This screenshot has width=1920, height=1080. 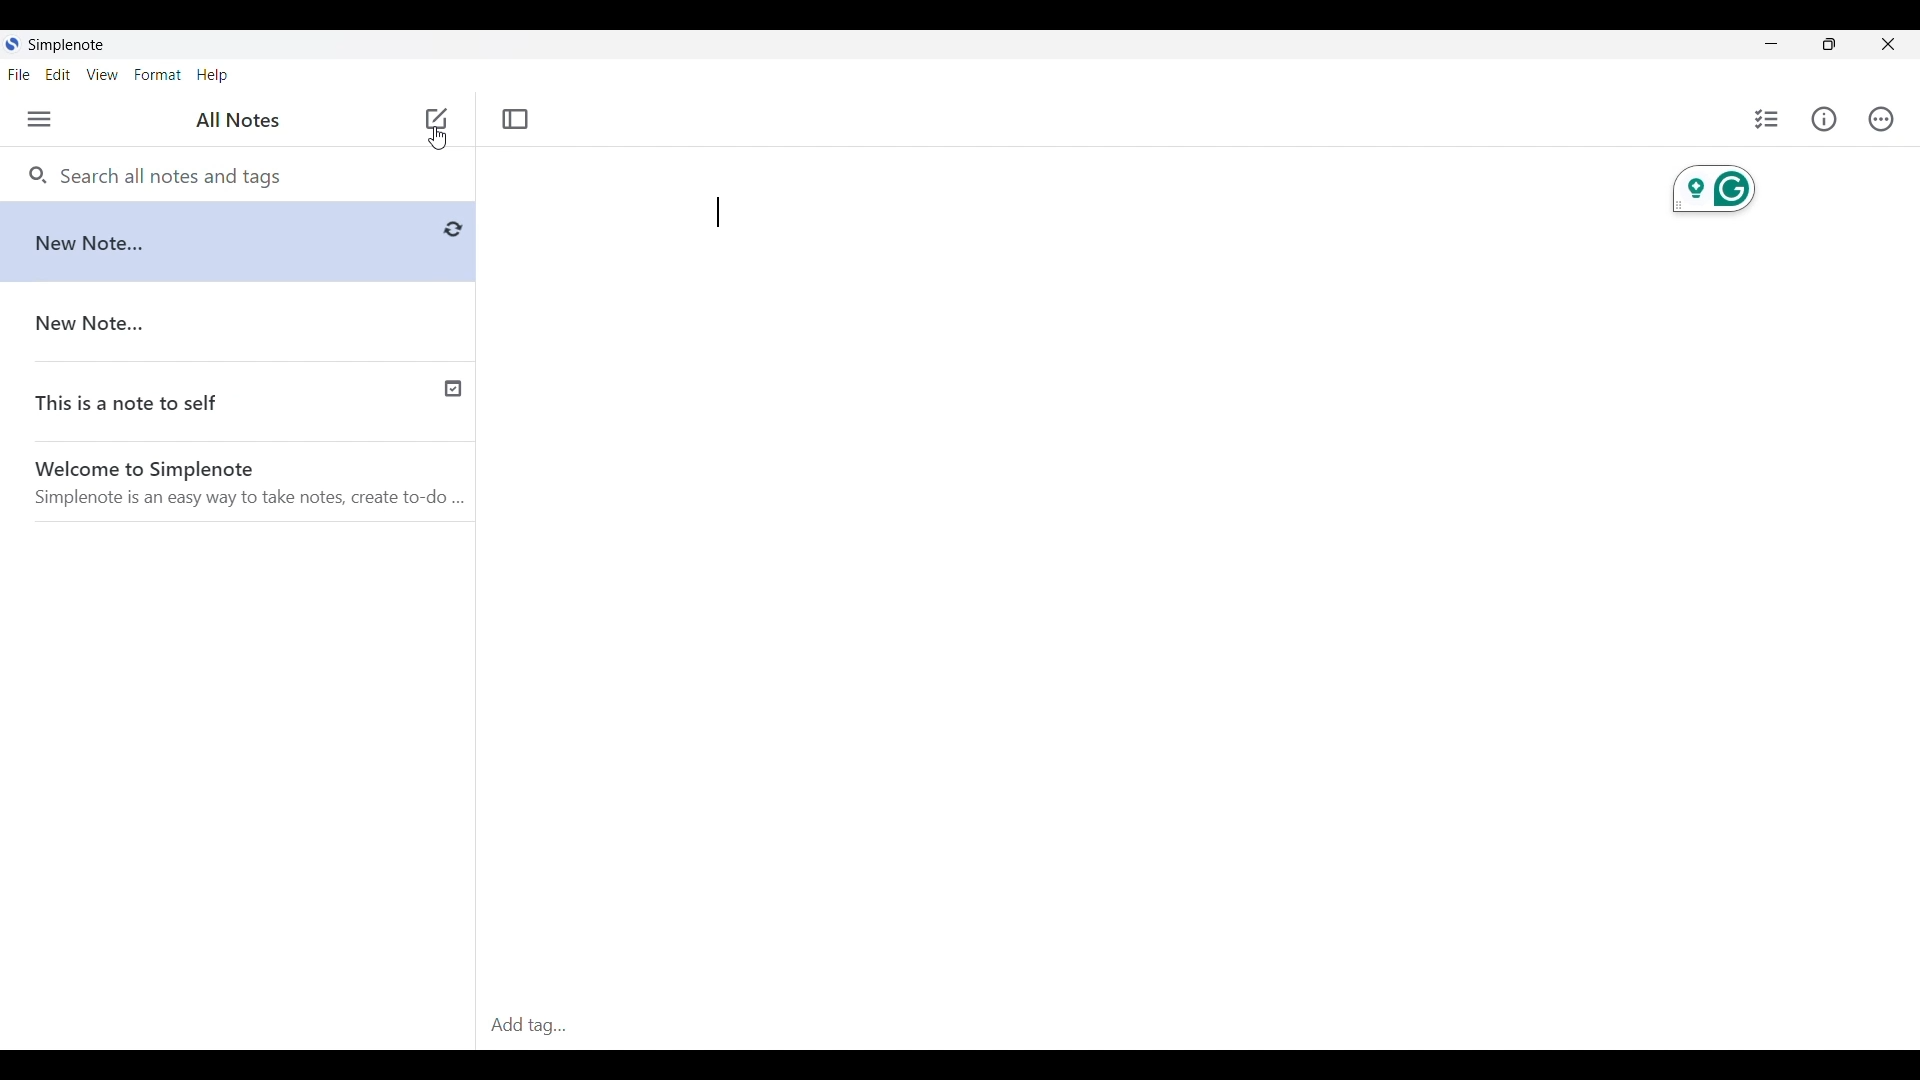 What do you see at coordinates (252, 486) in the screenshot?
I see `Welcome to Simplenote(Welcome note by software)` at bounding box center [252, 486].